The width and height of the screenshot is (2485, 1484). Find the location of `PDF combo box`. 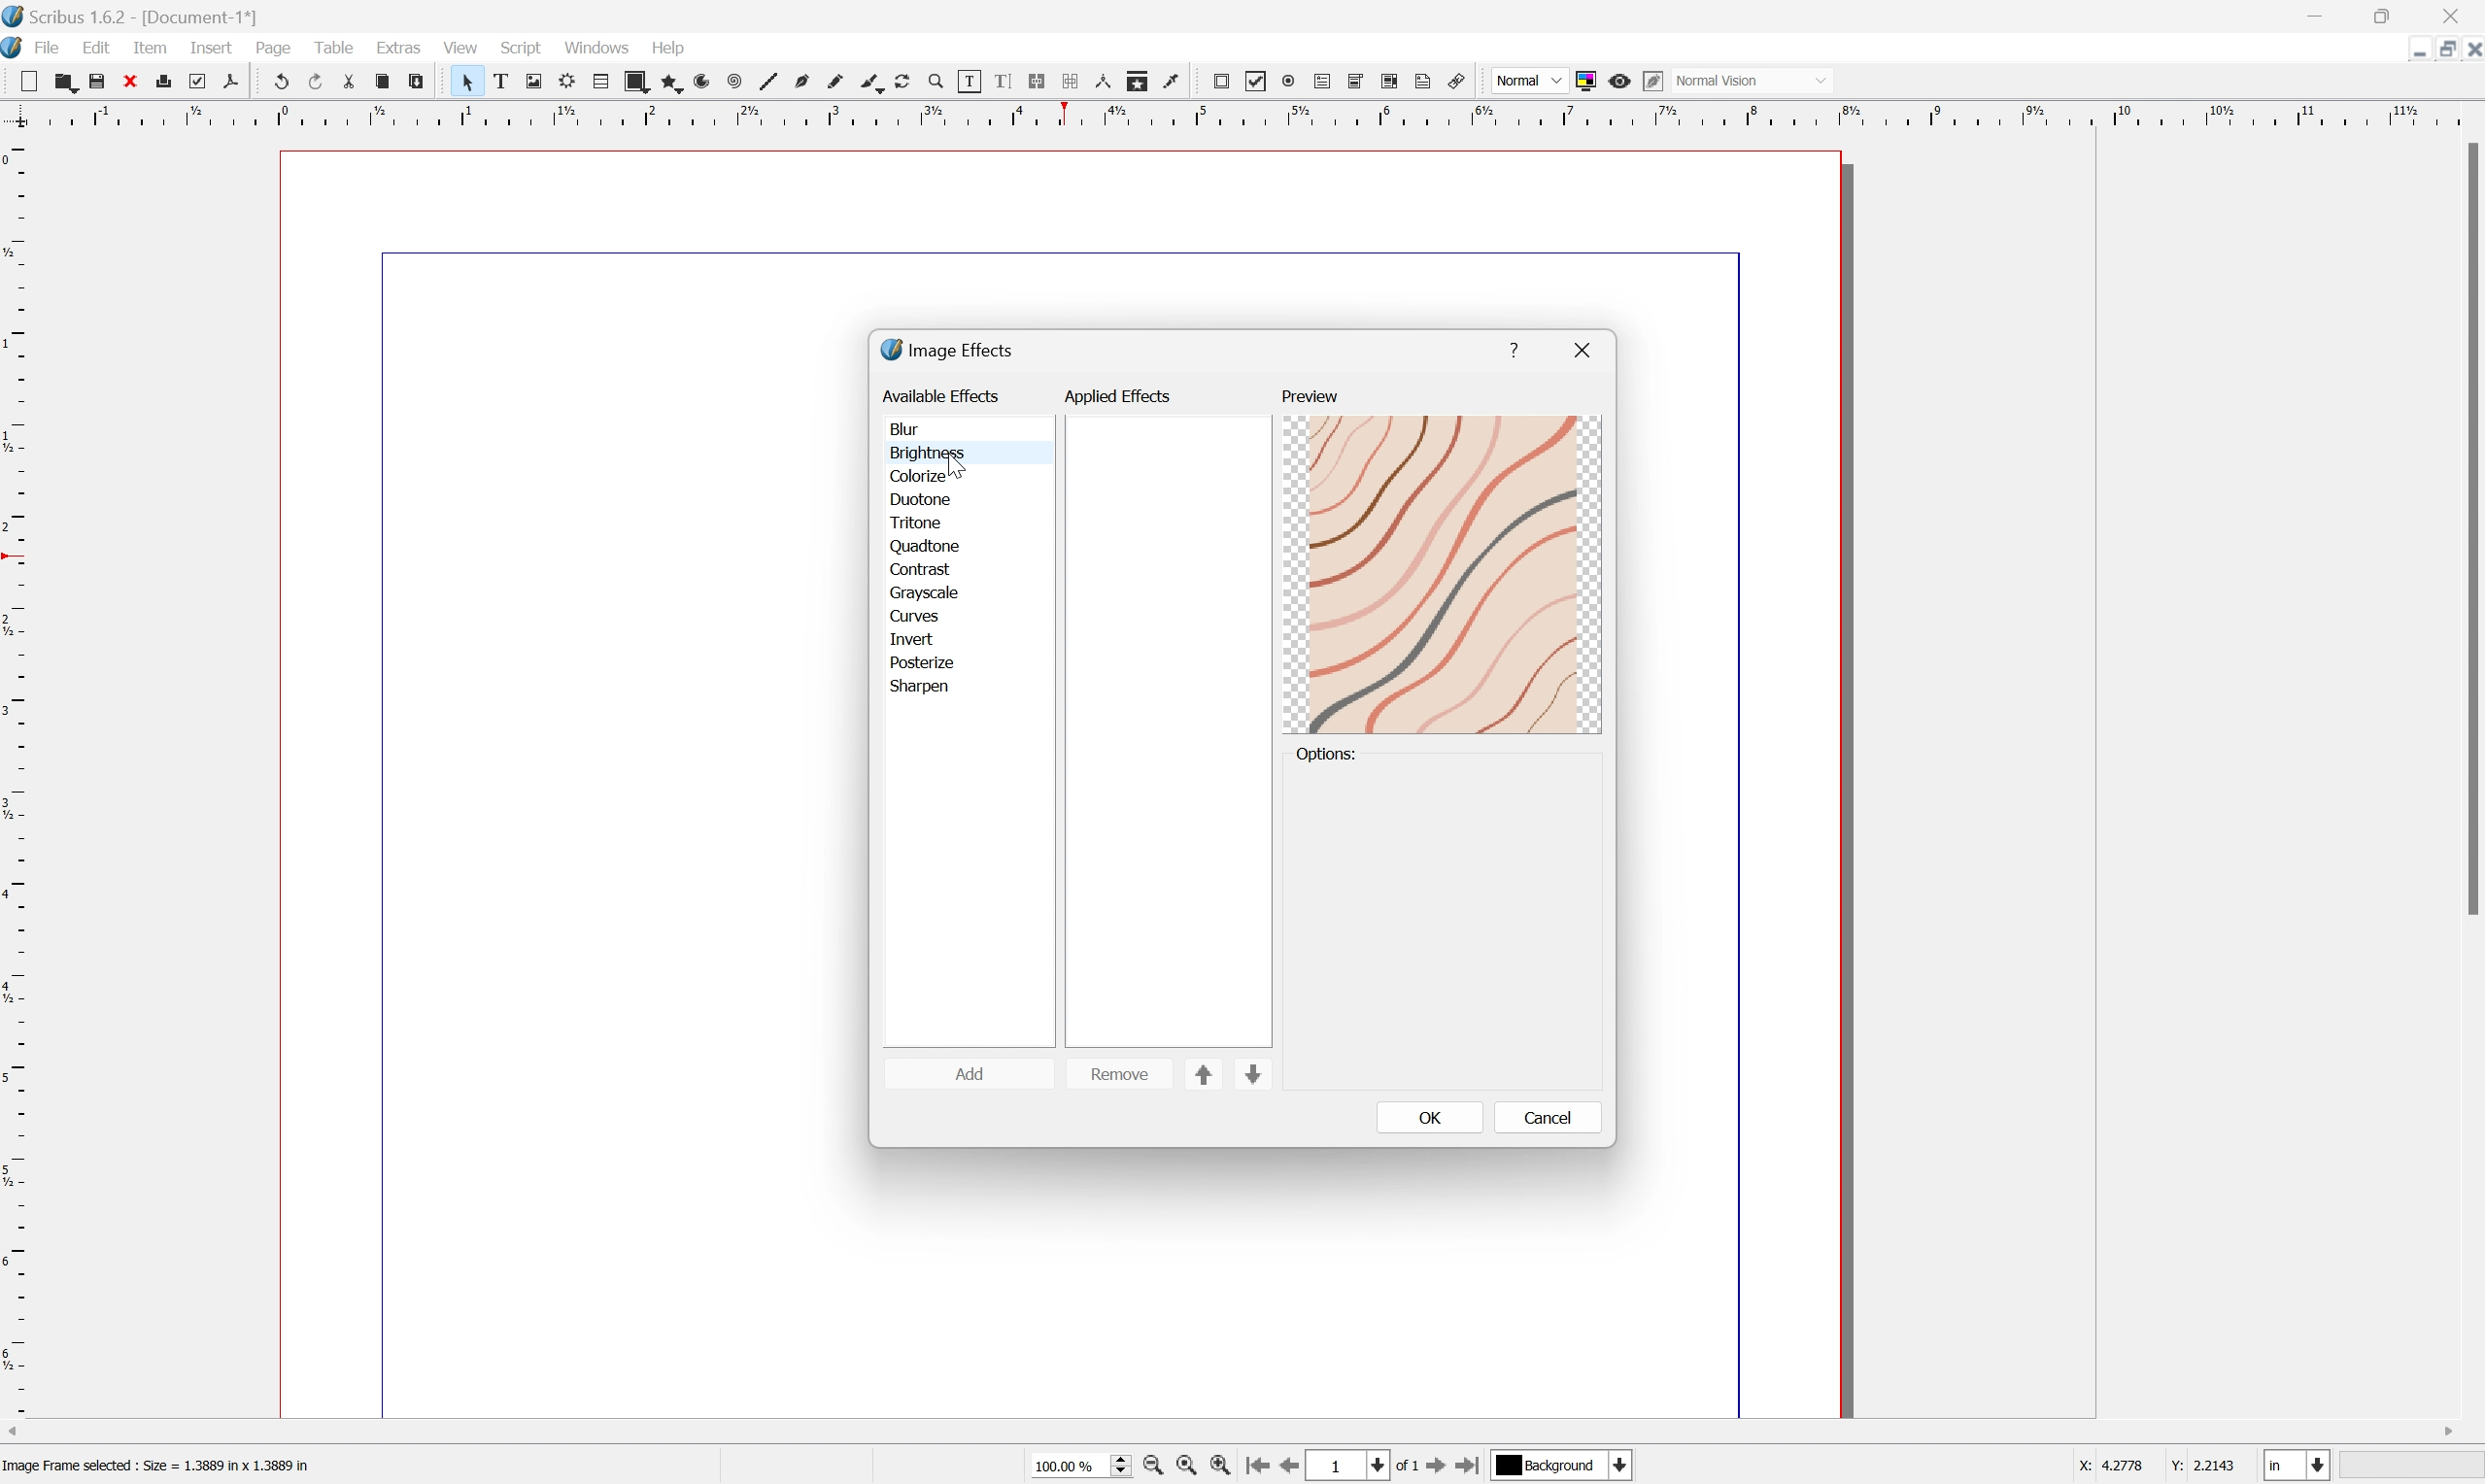

PDF combo box is located at coordinates (1359, 83).